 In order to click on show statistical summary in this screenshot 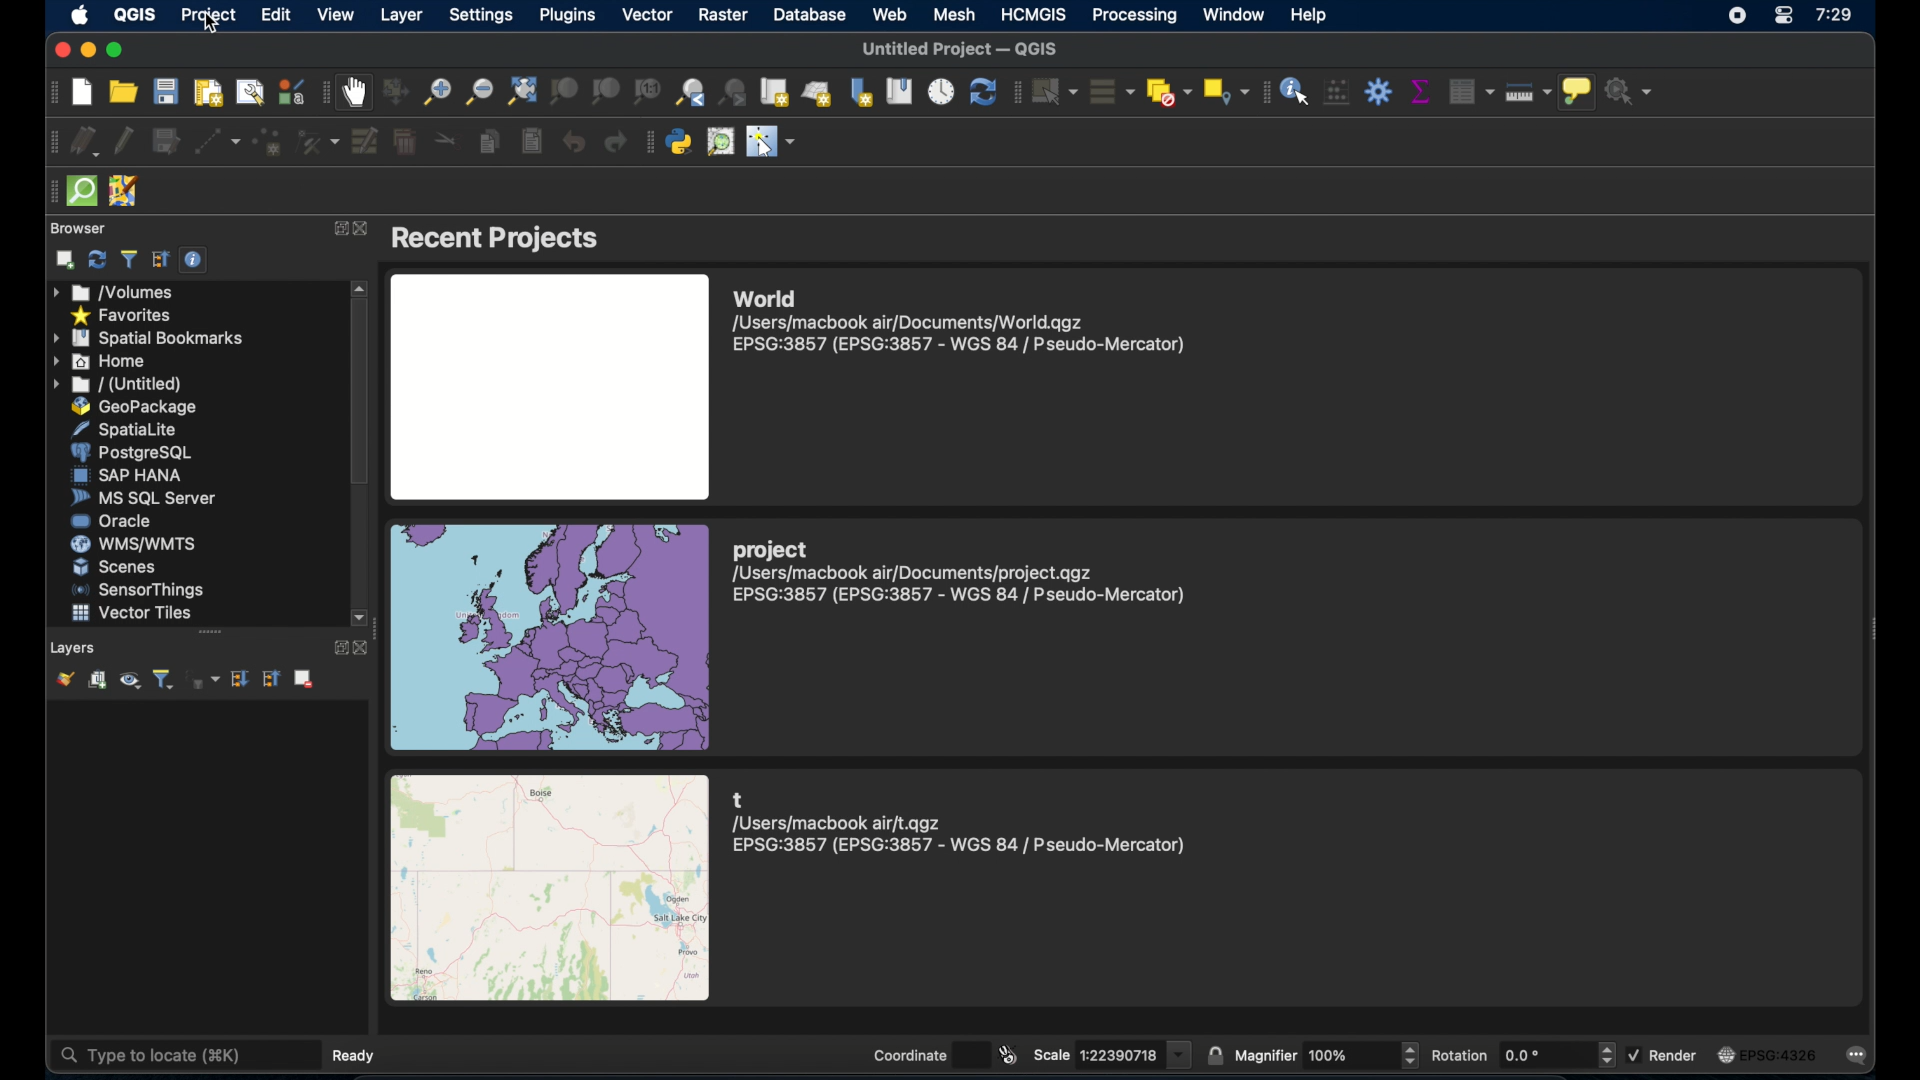, I will do `click(1424, 88)`.